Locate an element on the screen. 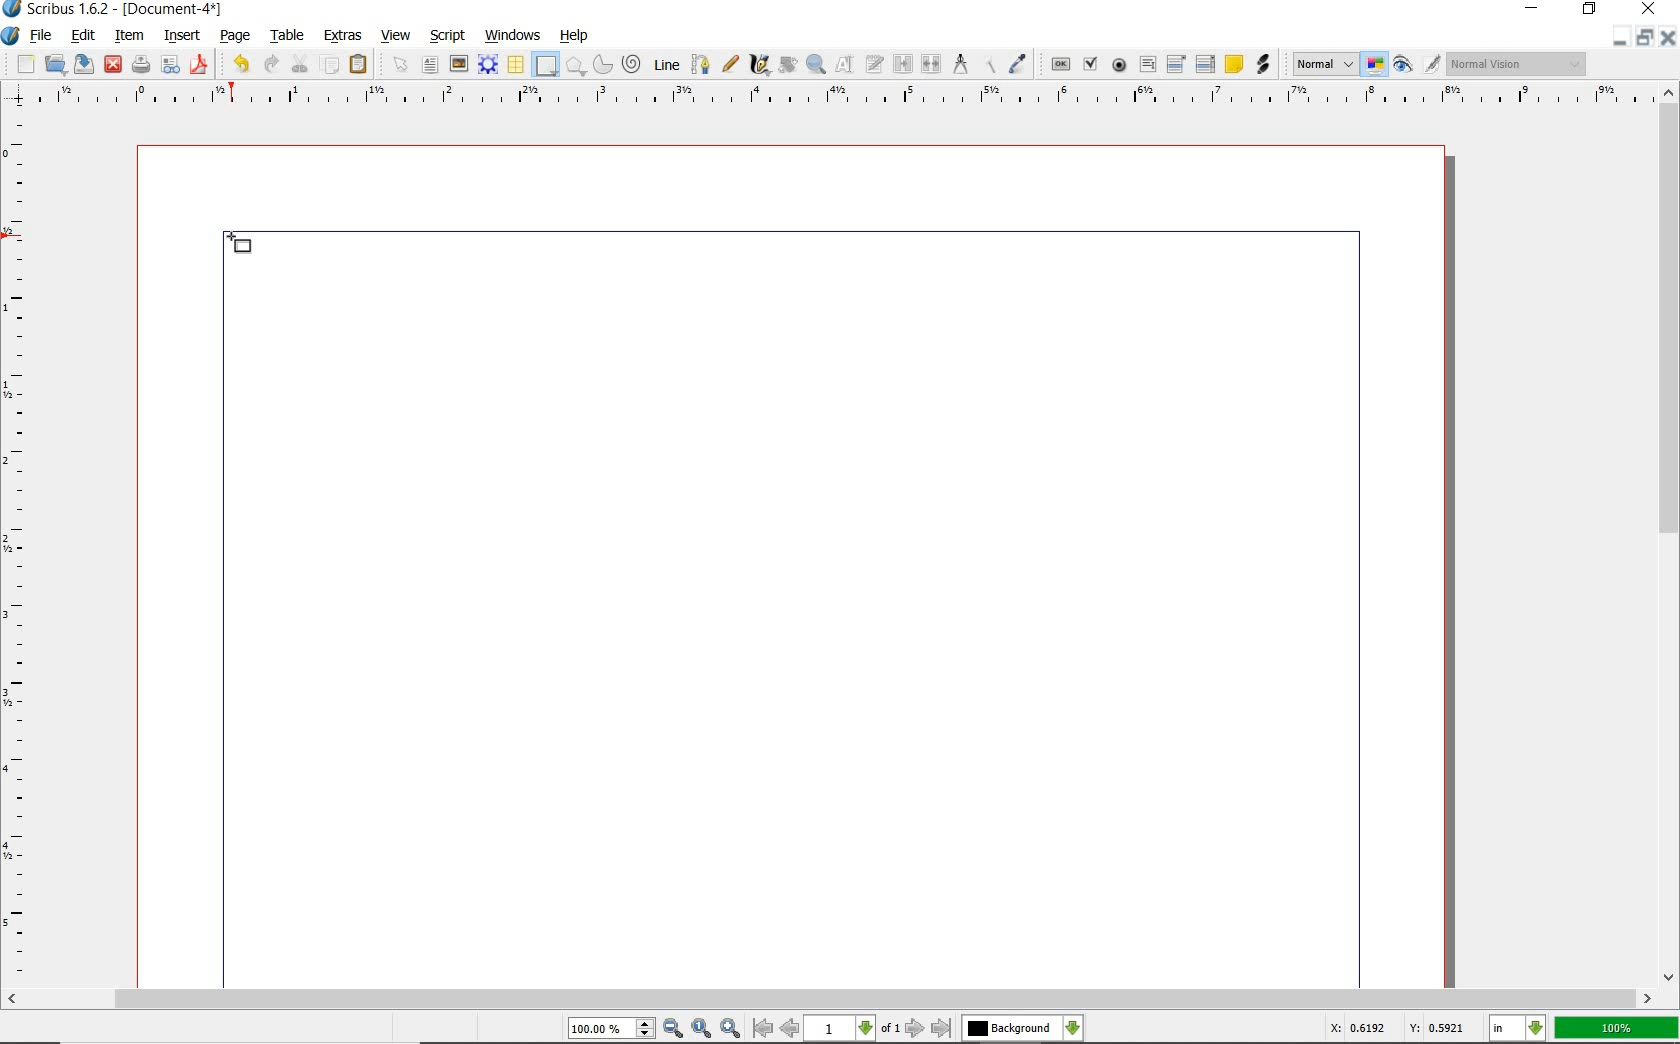 The image size is (1680, 1044). of 1 is located at coordinates (892, 1029).